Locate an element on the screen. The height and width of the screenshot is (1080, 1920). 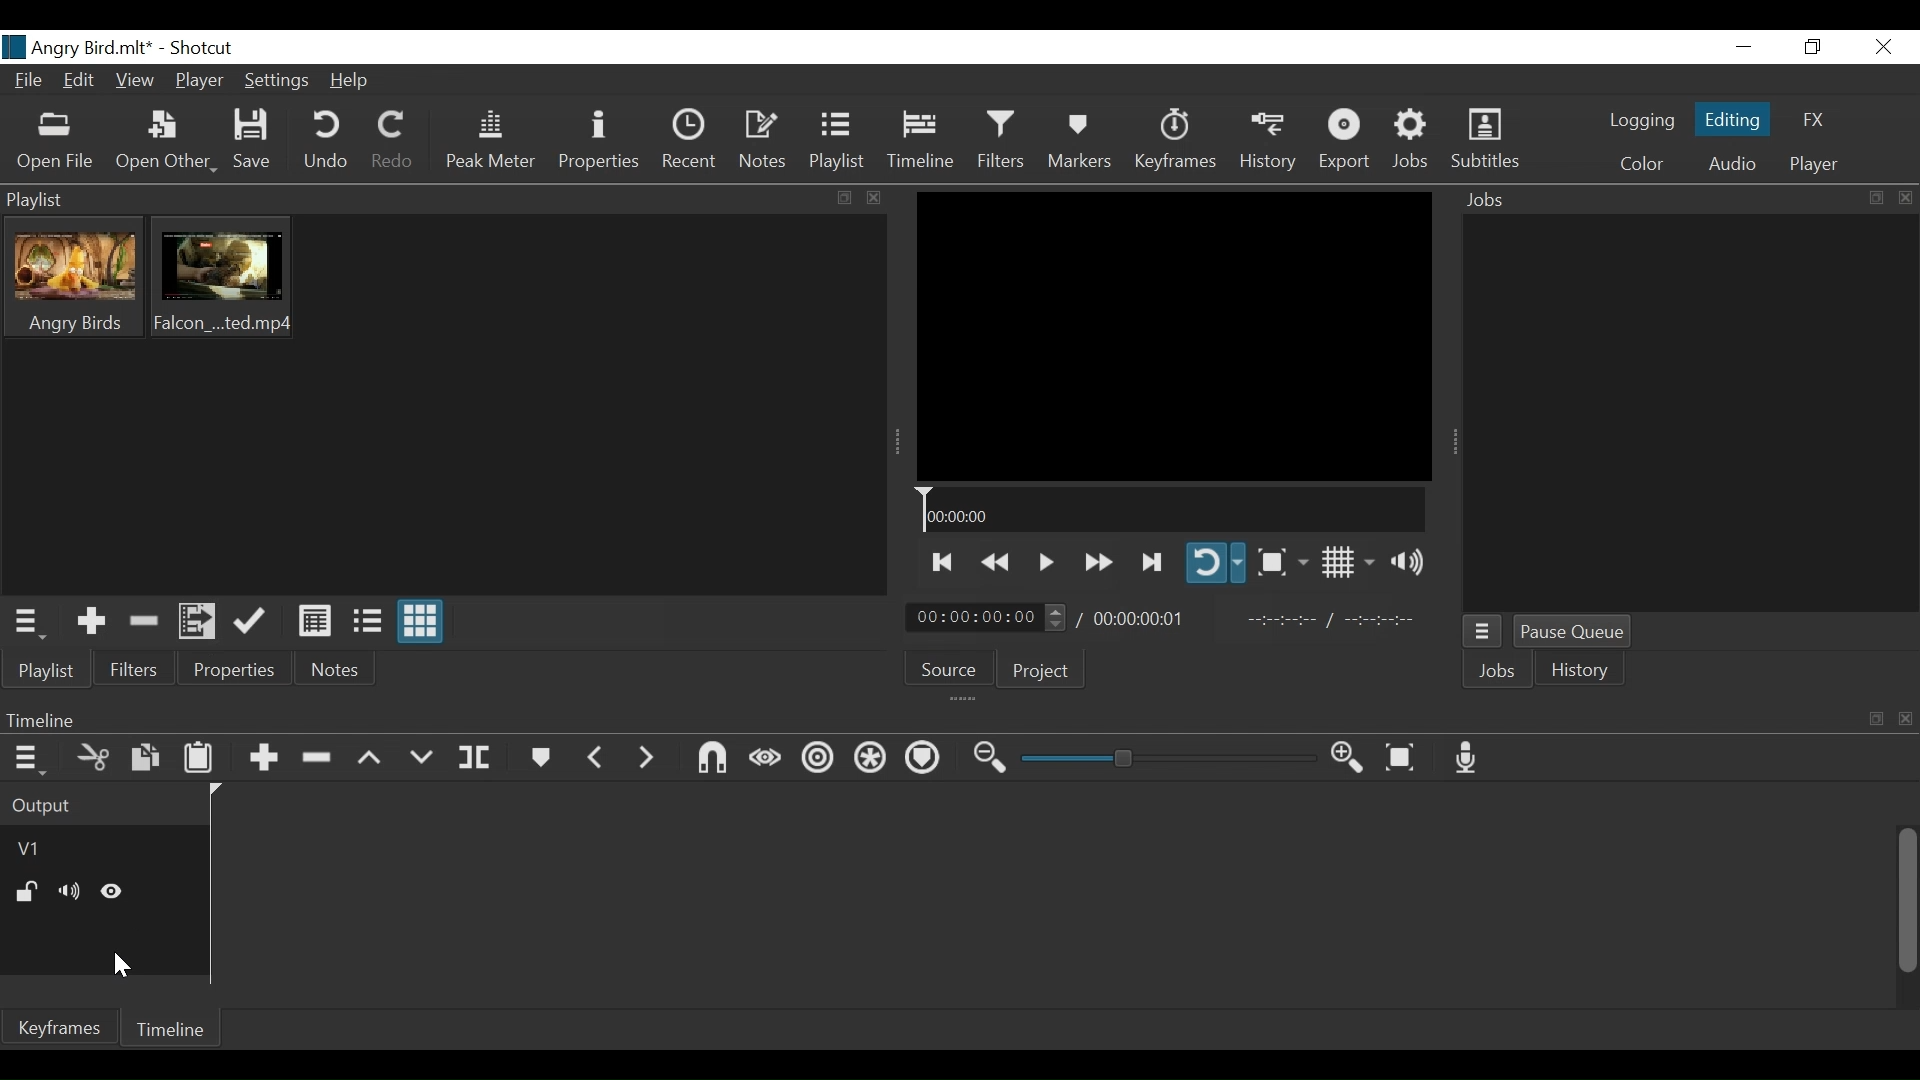
Settings is located at coordinates (277, 82).